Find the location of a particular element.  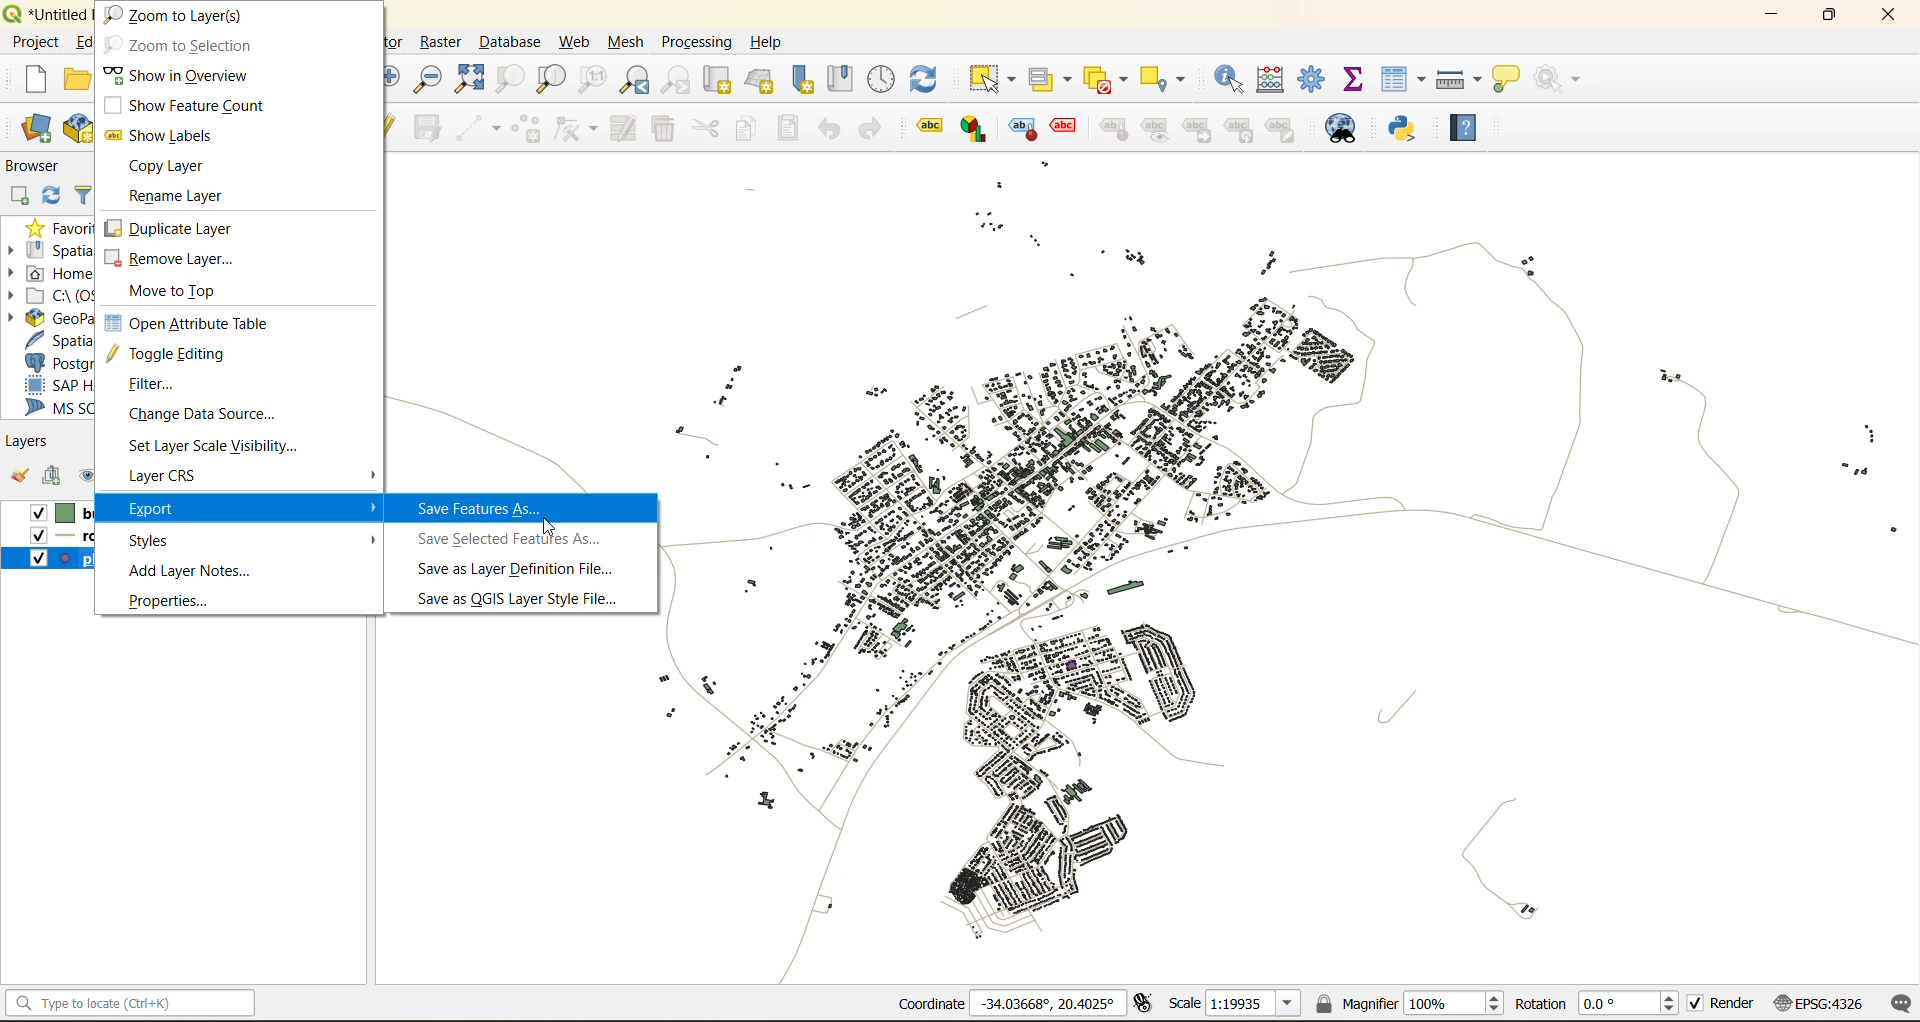

rename layer is located at coordinates (188, 199).